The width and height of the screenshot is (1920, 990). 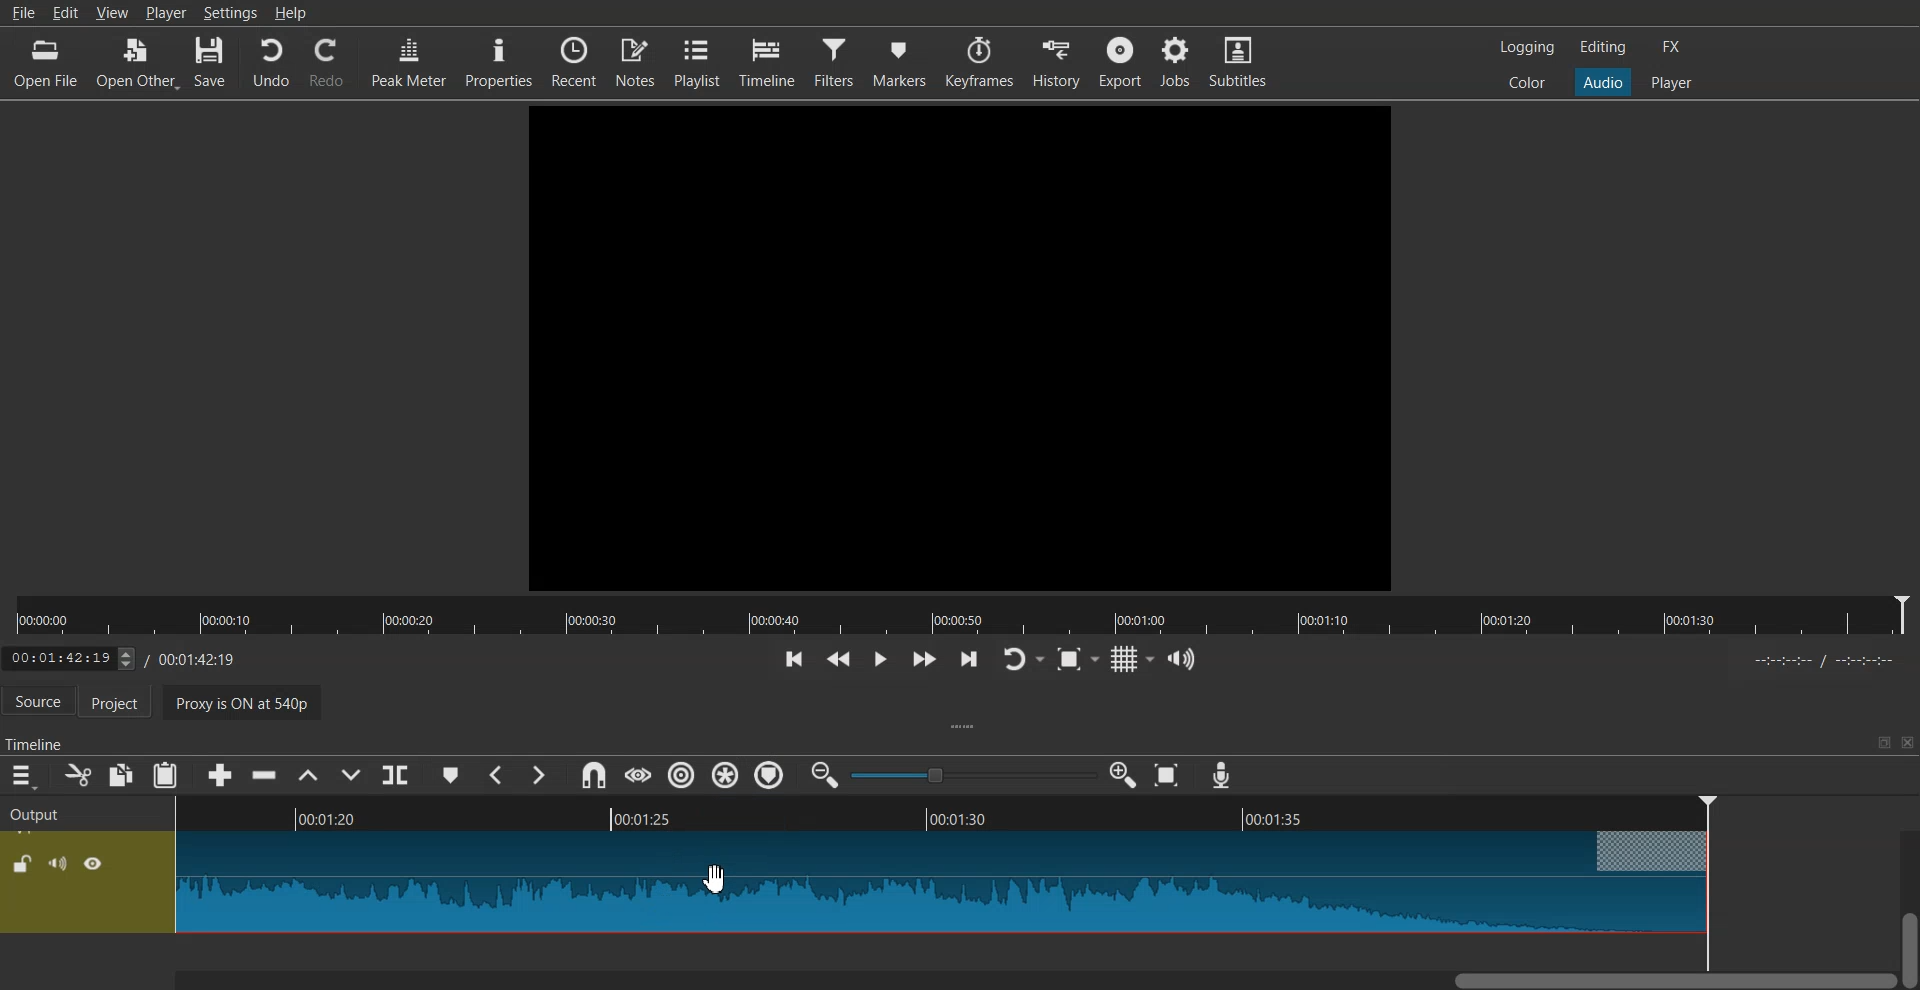 What do you see at coordinates (941, 813) in the screenshot?
I see `Audio Time` at bounding box center [941, 813].